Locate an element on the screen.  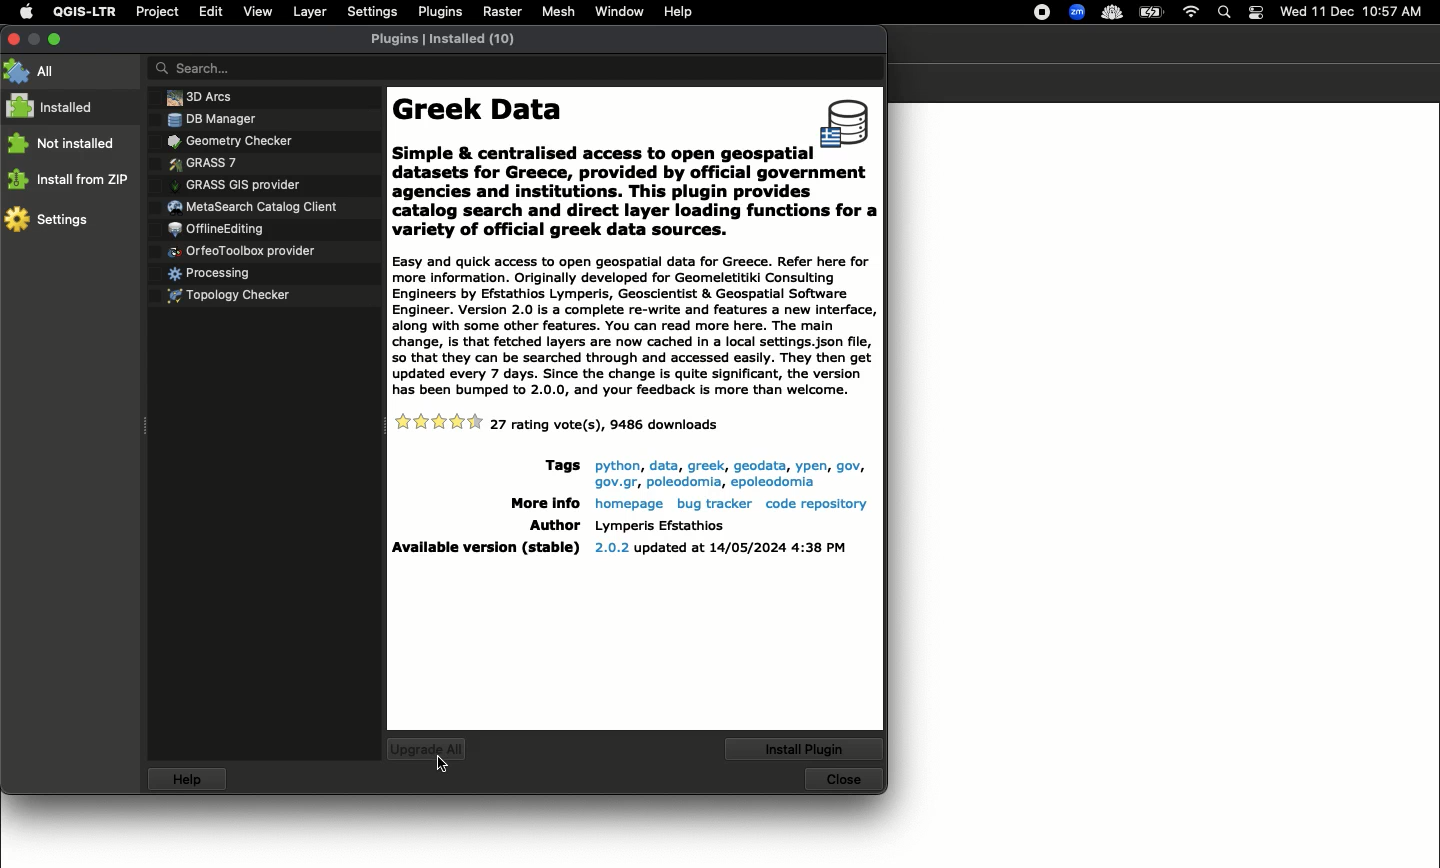
Edit is located at coordinates (209, 11).